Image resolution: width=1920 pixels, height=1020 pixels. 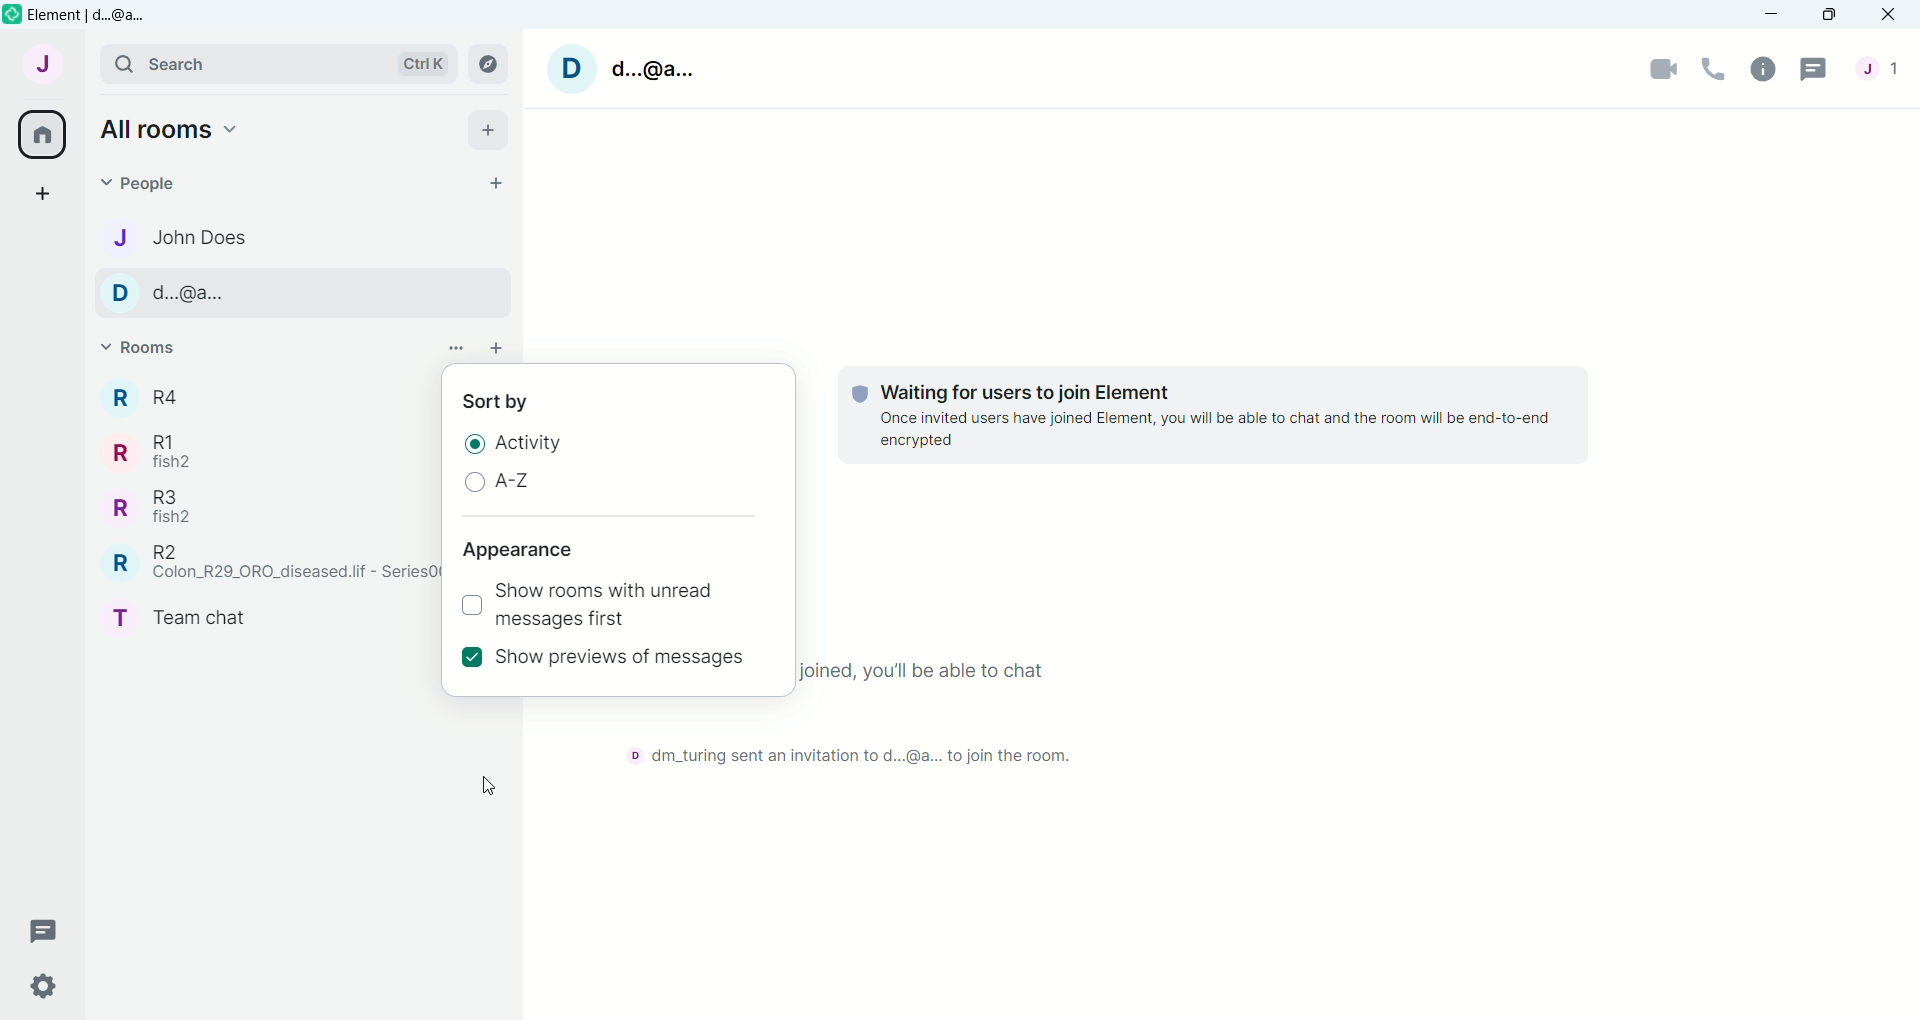 What do you see at coordinates (469, 603) in the screenshot?
I see `Check box` at bounding box center [469, 603].